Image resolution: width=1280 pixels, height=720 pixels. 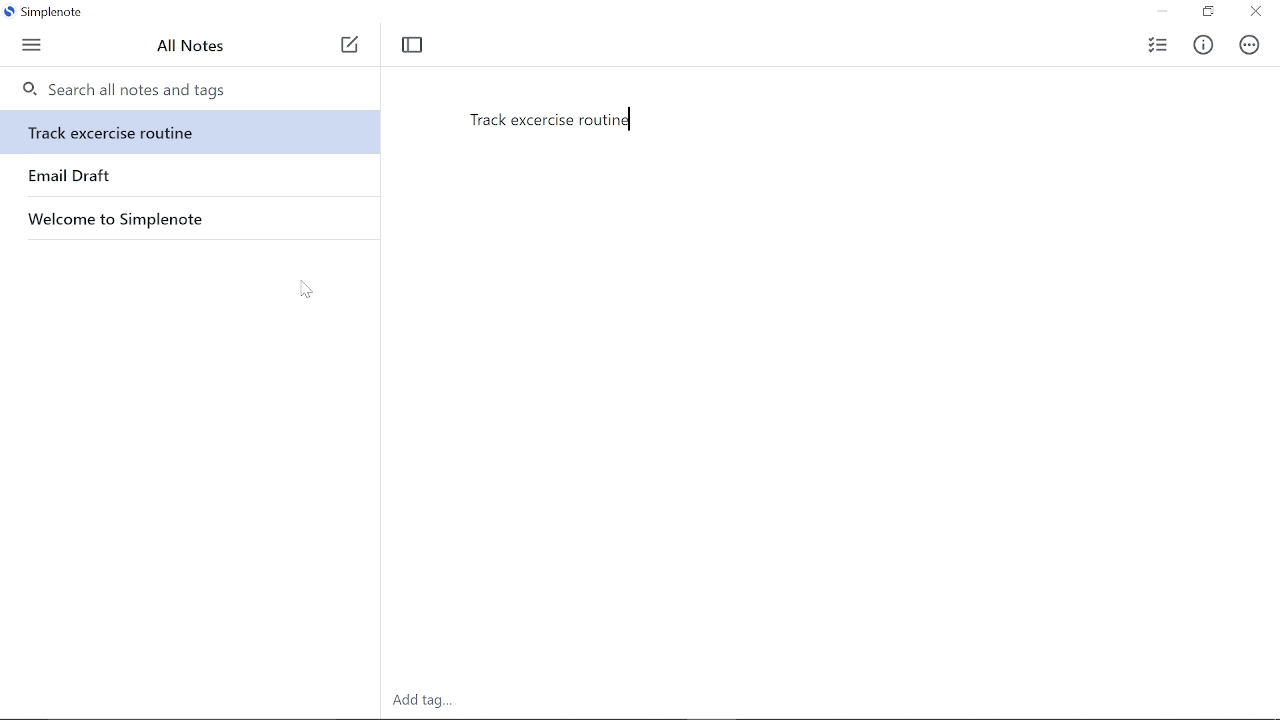 What do you see at coordinates (1156, 45) in the screenshot?
I see `Checklist` at bounding box center [1156, 45].